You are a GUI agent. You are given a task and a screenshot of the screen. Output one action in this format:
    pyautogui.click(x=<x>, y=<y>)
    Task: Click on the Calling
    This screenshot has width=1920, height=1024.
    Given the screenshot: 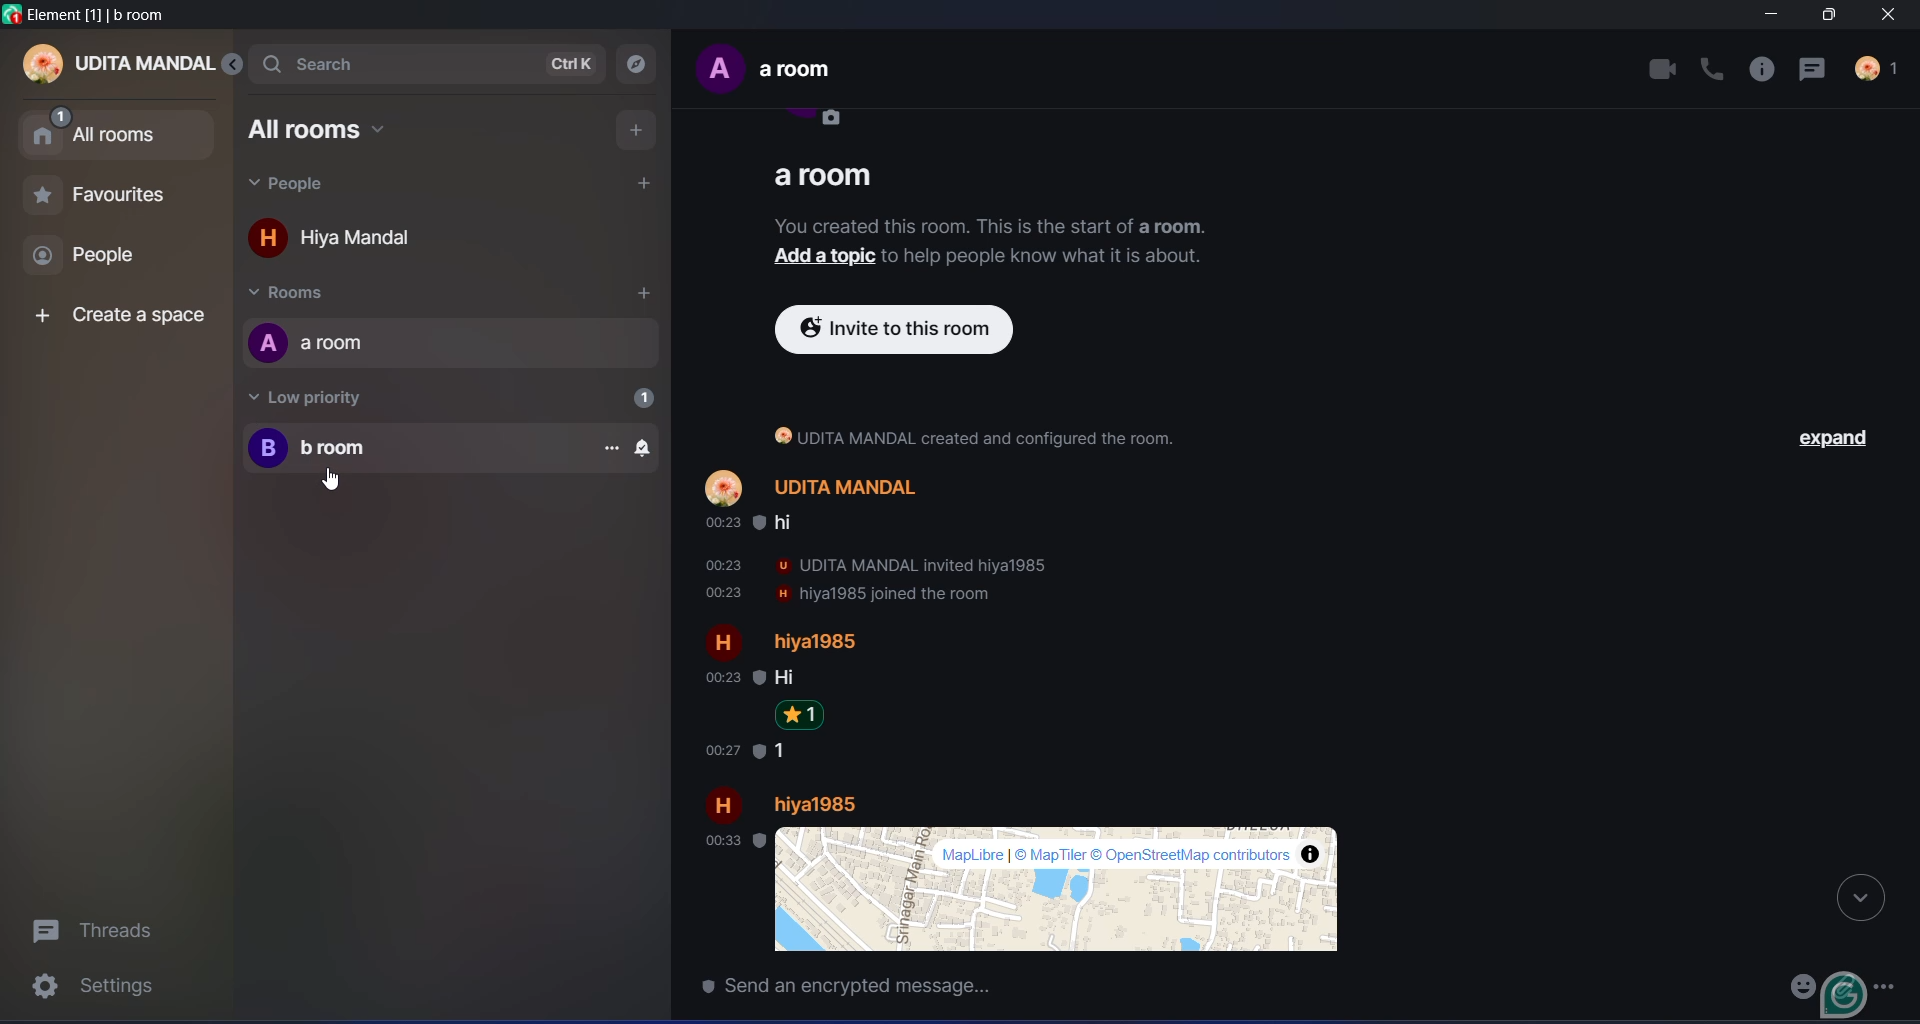 What is the action you would take?
    pyautogui.click(x=1714, y=68)
    